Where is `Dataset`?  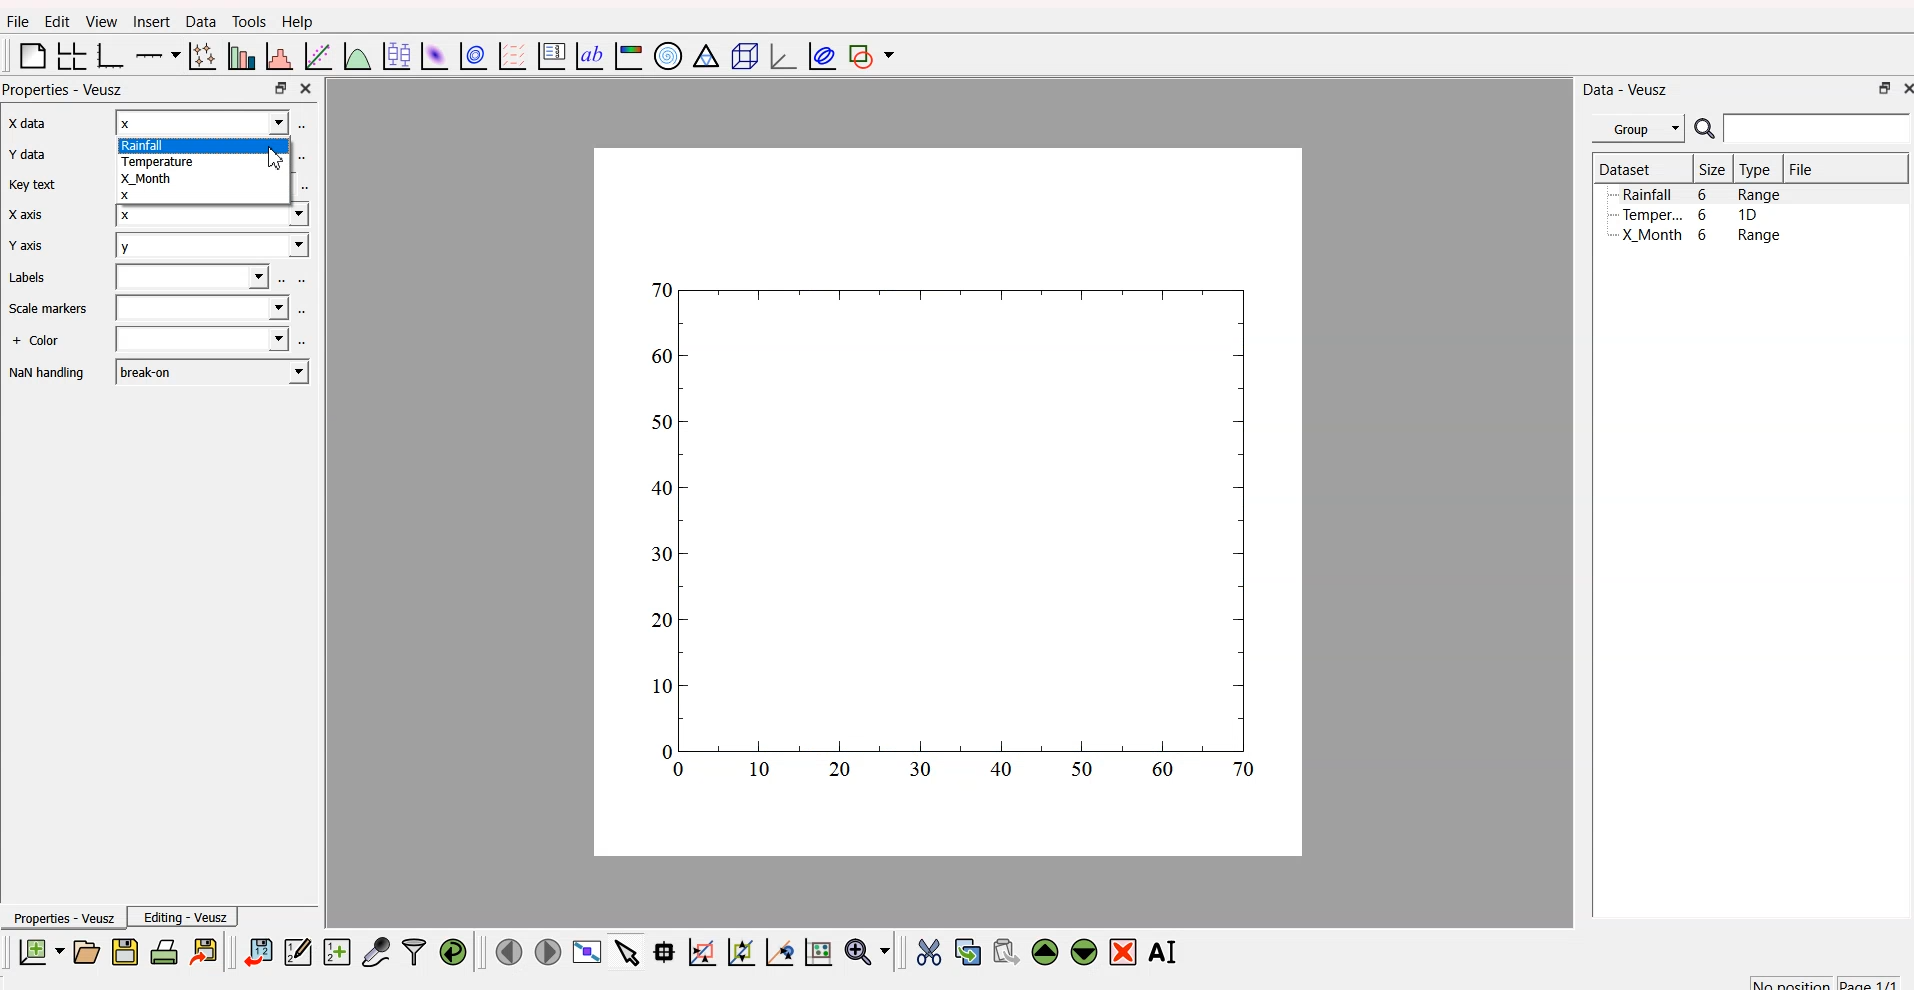
Dataset is located at coordinates (1625, 168).